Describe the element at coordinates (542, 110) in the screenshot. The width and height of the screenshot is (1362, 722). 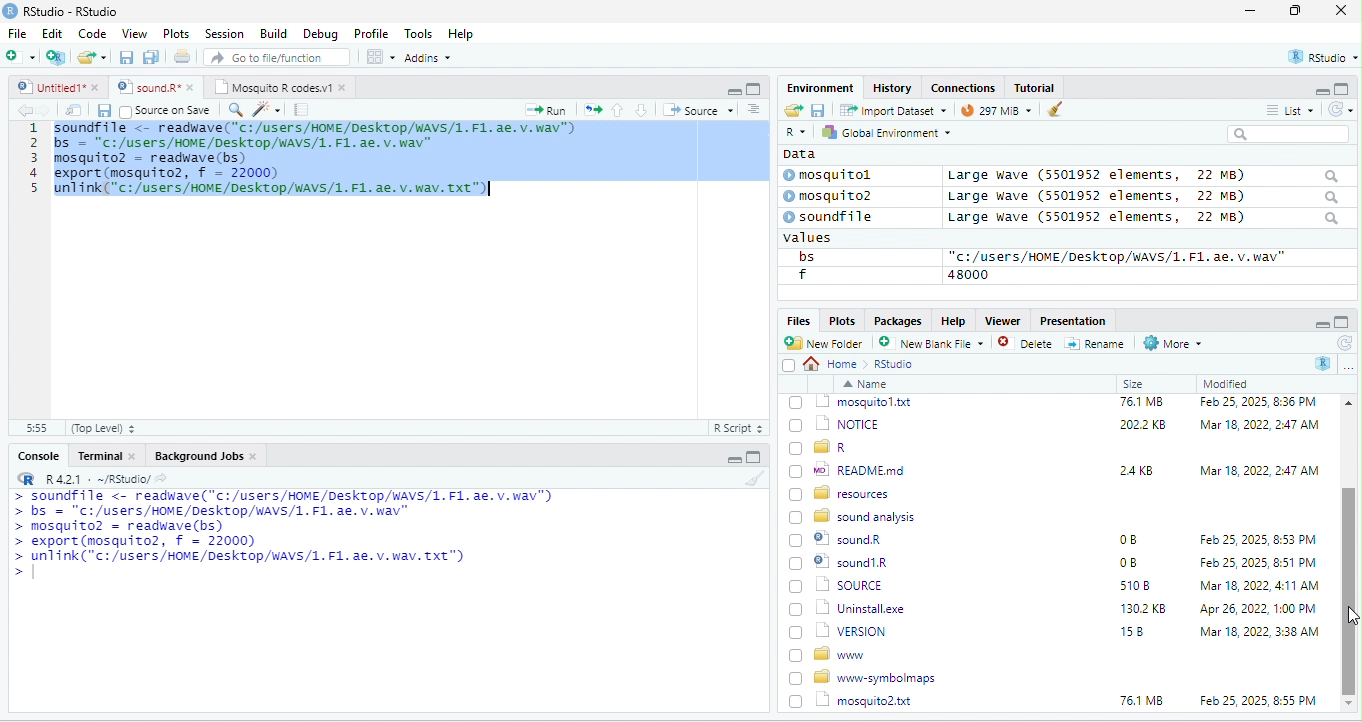
I see `Run` at that location.